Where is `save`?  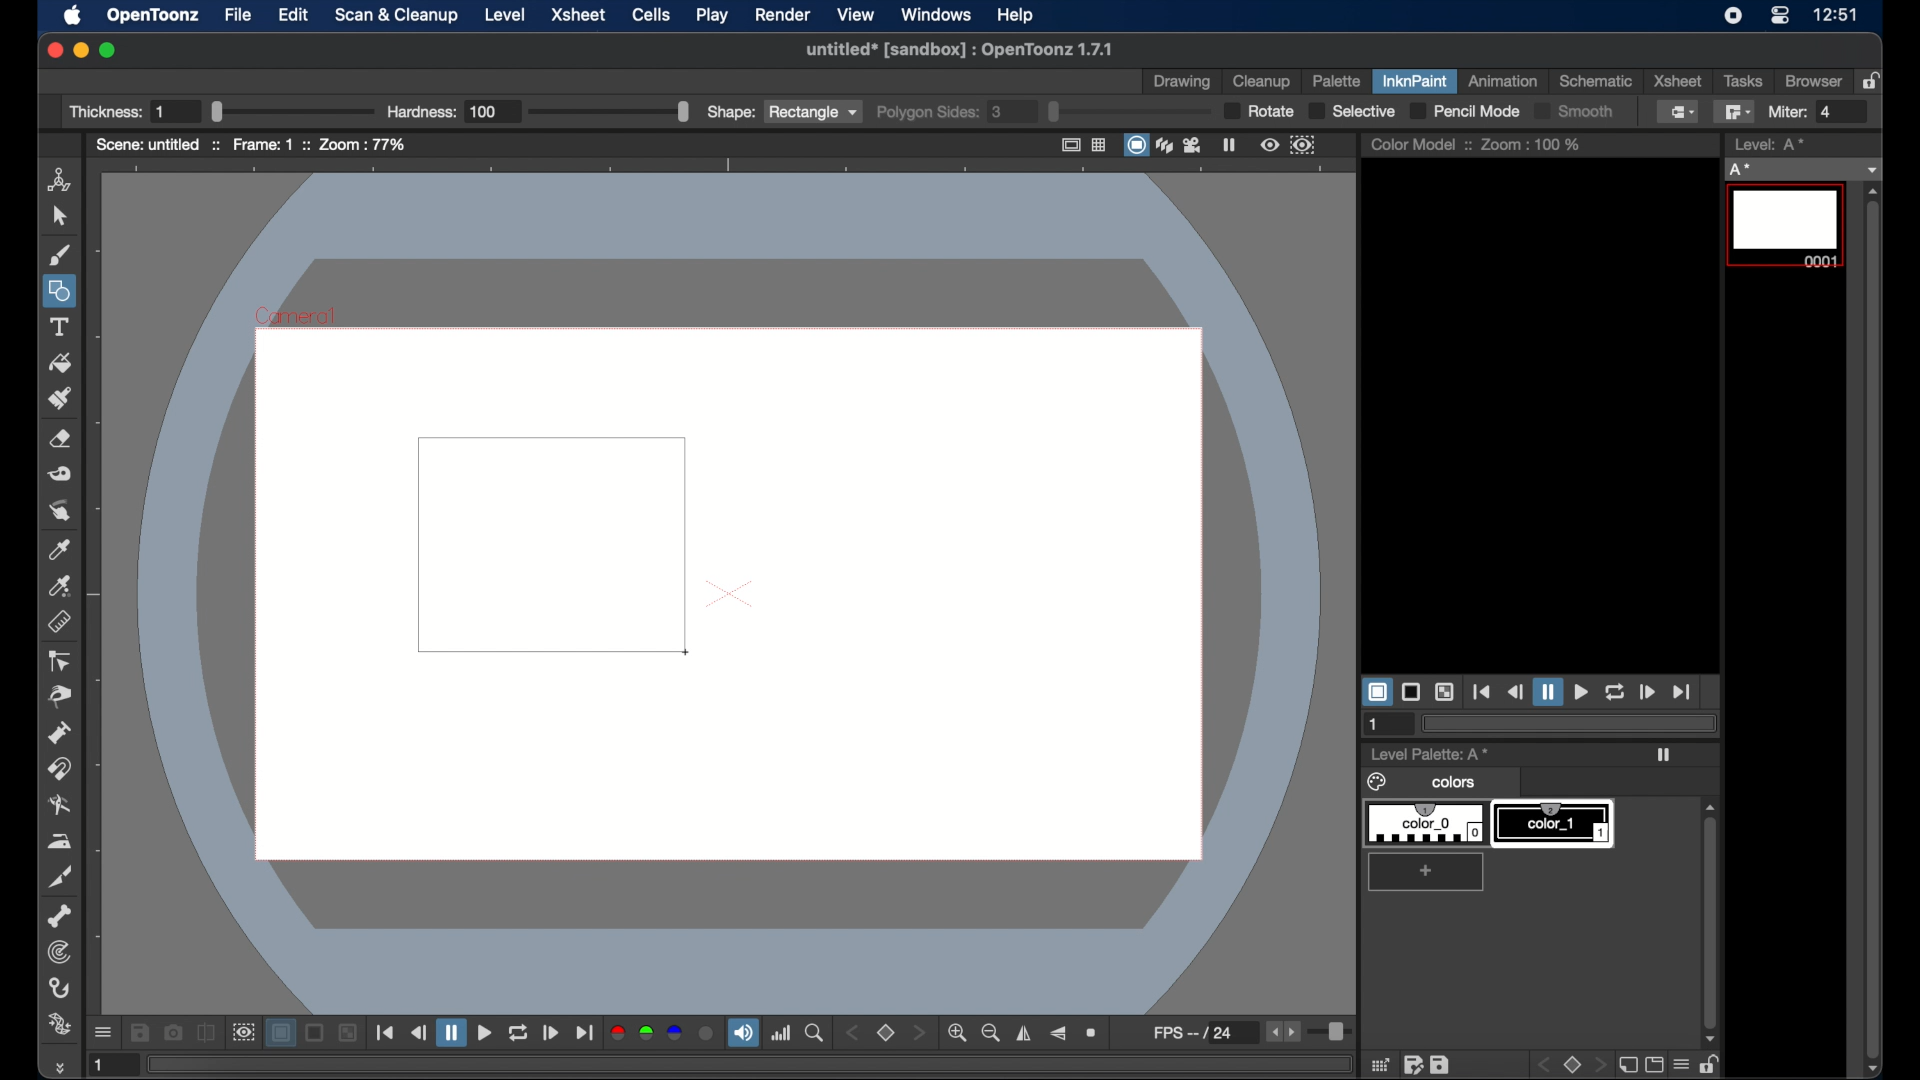 save is located at coordinates (1440, 1064).